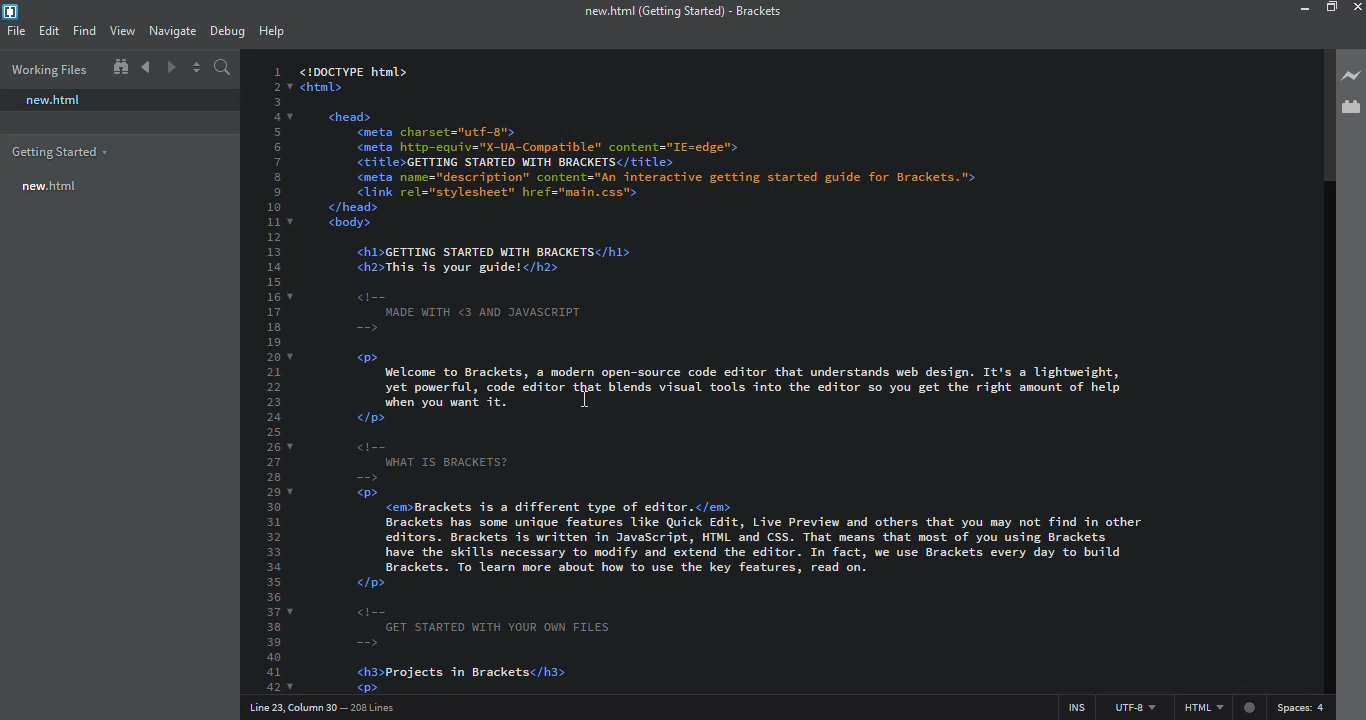 This screenshot has width=1366, height=720. Describe the element at coordinates (680, 10) in the screenshot. I see `brackets` at that location.